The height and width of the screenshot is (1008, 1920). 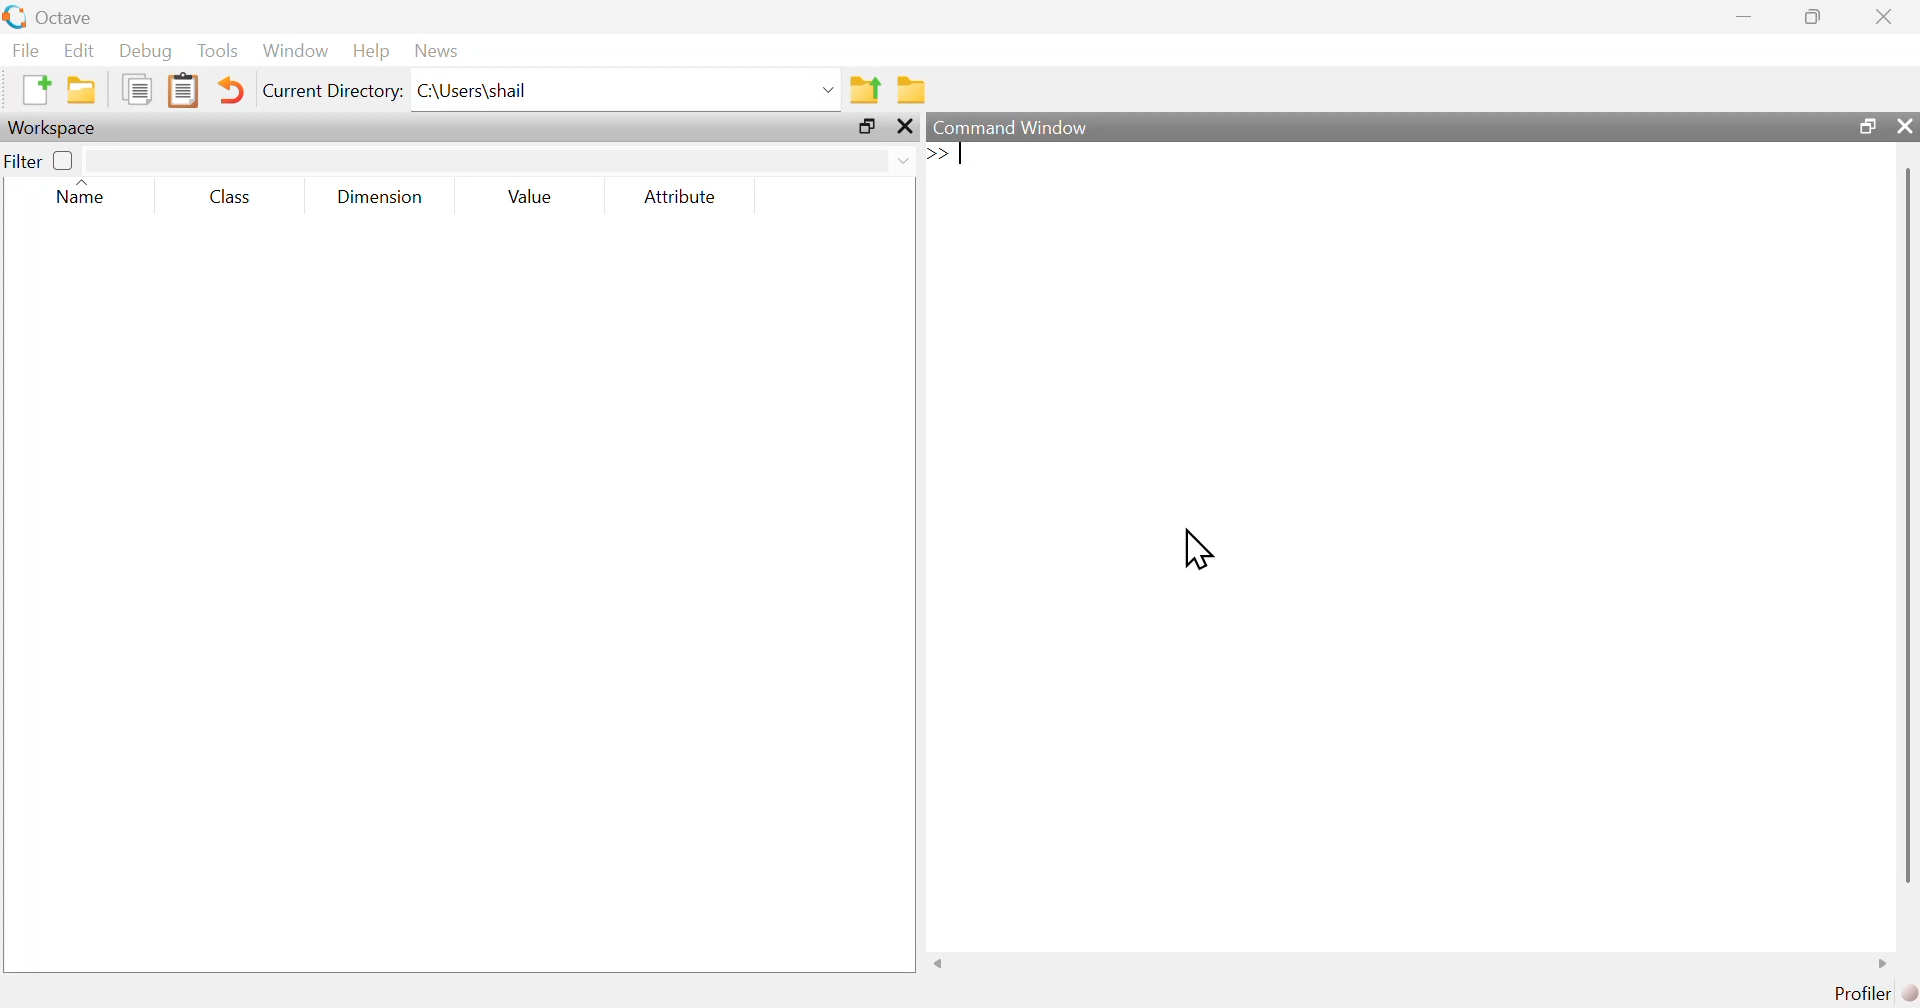 I want to click on cursor, so click(x=1198, y=549).